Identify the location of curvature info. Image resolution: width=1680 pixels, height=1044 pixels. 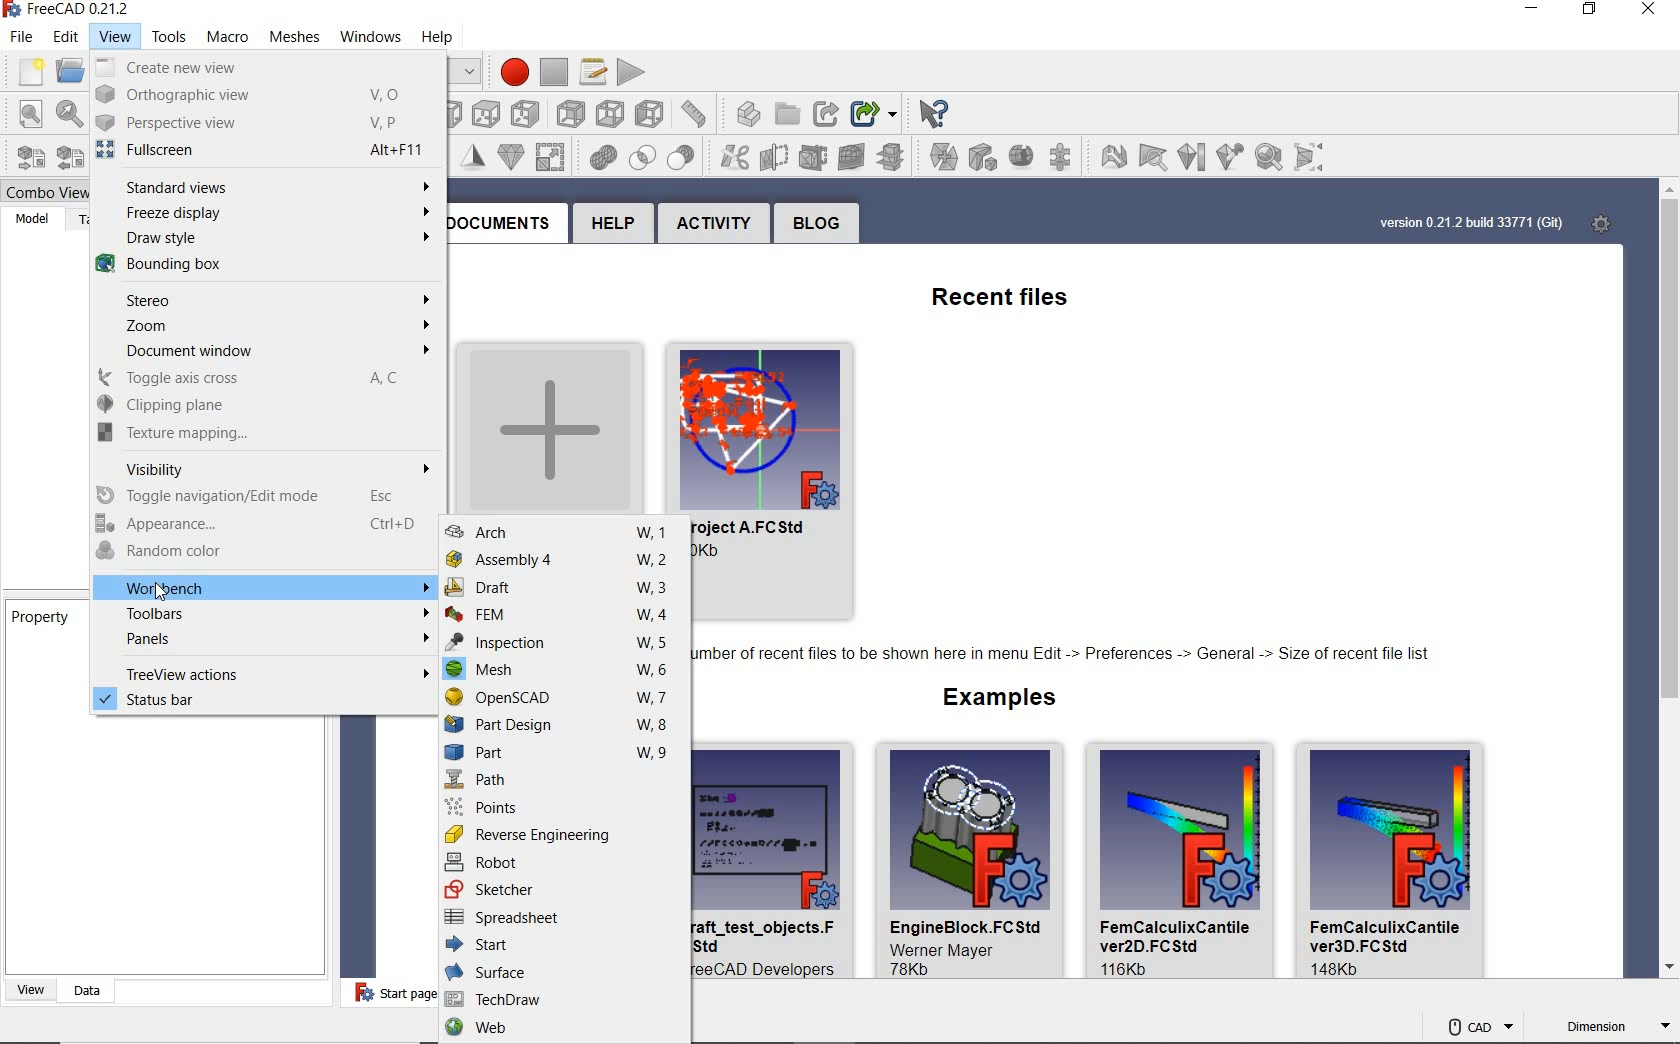
(1232, 154).